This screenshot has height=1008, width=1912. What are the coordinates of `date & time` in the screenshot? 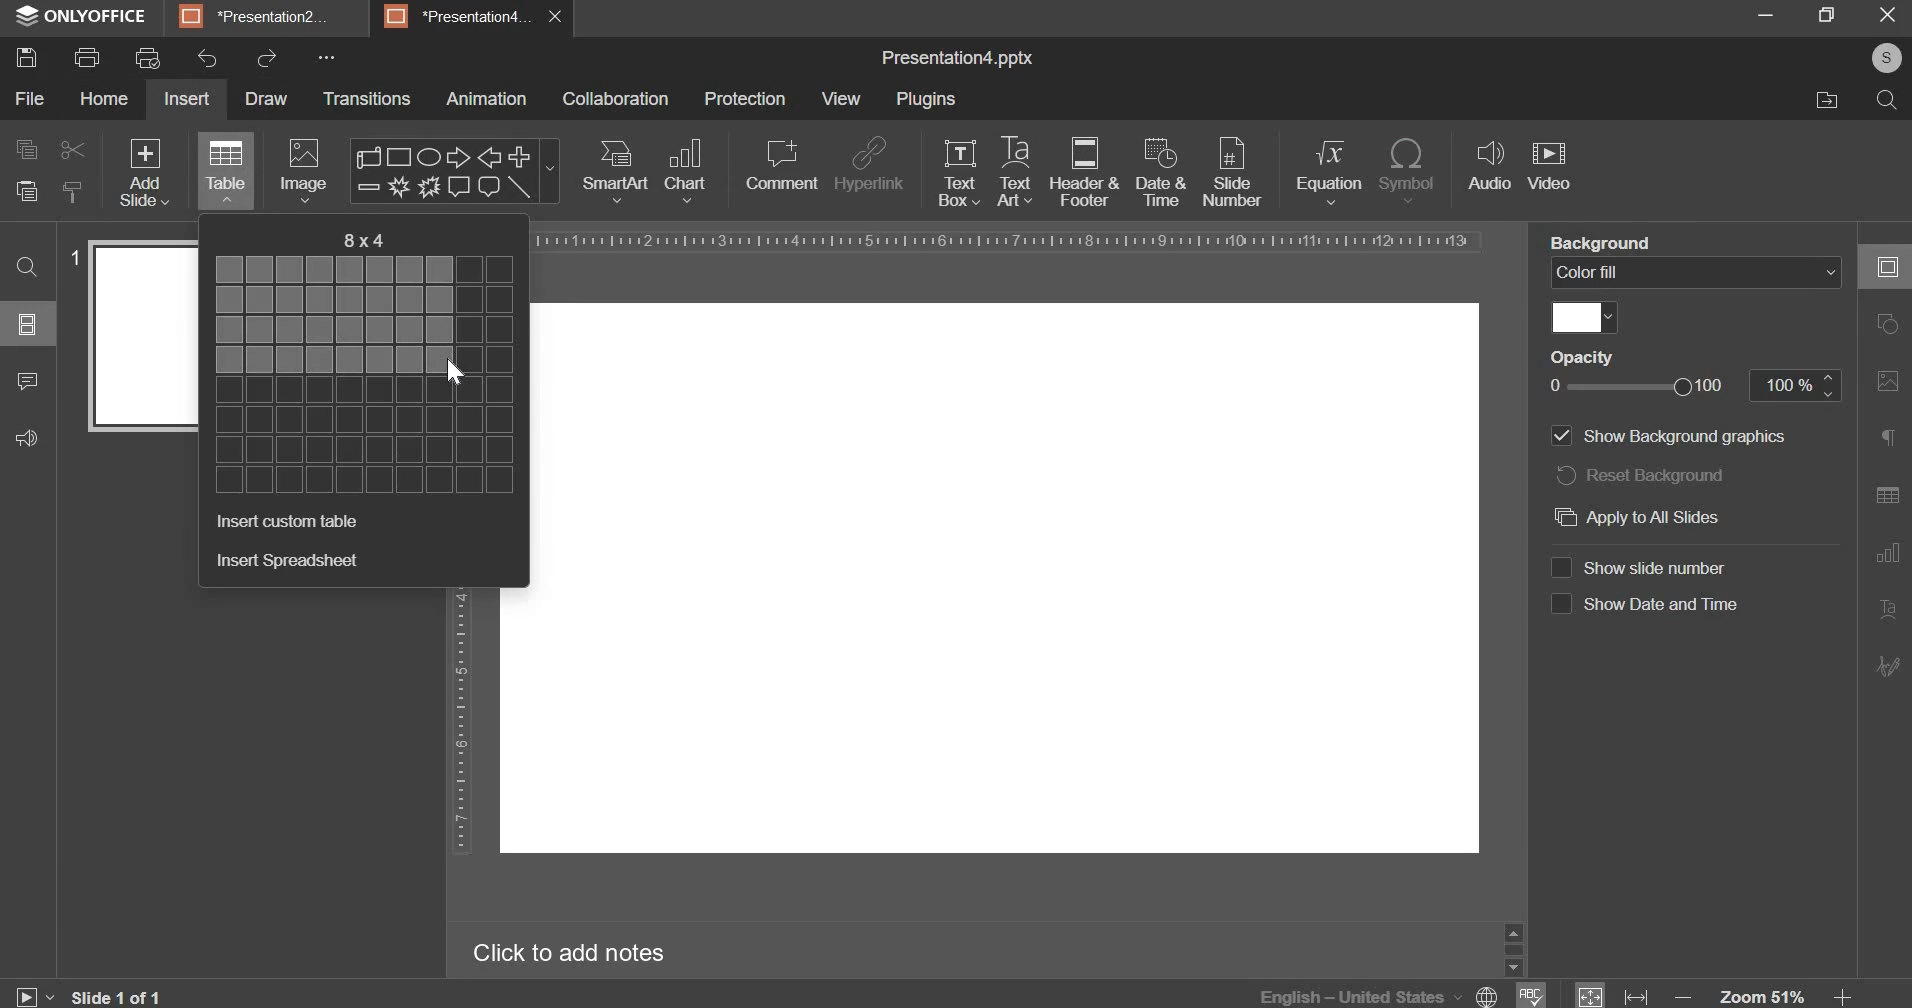 It's located at (1160, 171).